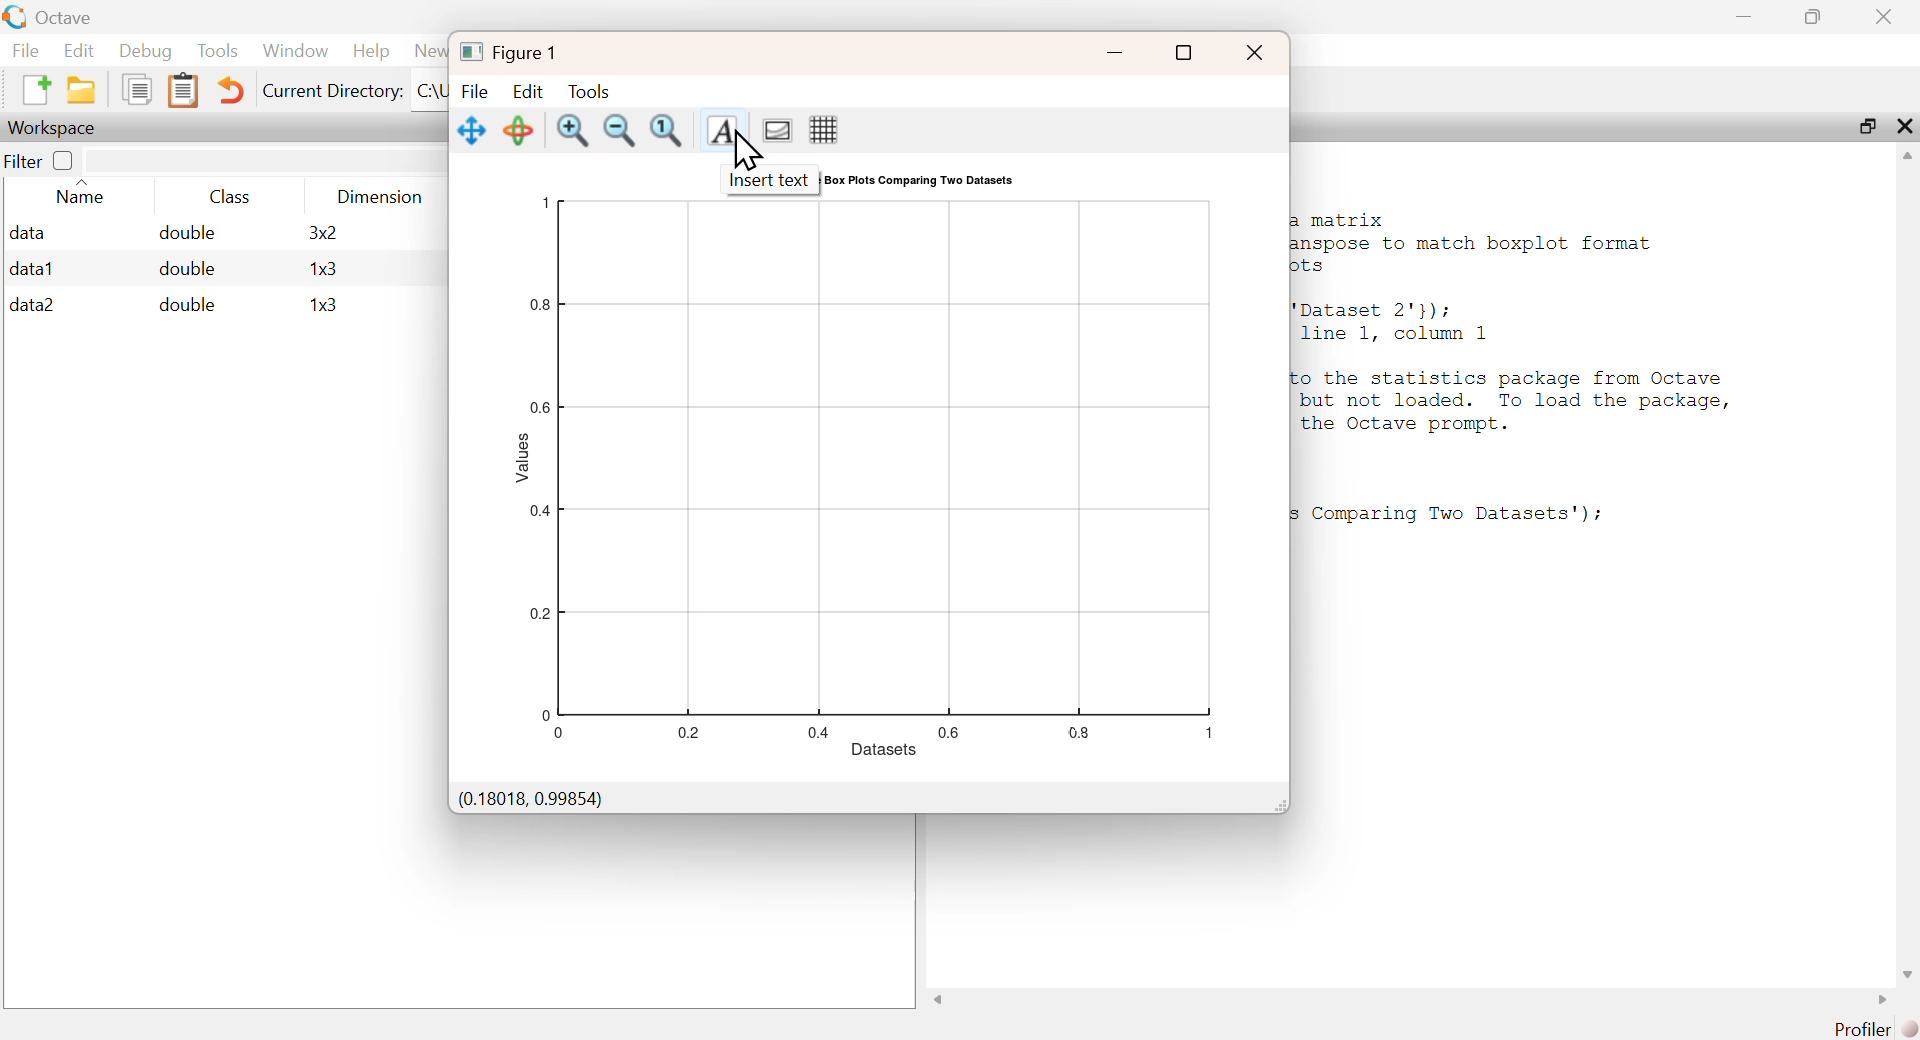 The width and height of the screenshot is (1920, 1040). I want to click on Edit, so click(527, 91).